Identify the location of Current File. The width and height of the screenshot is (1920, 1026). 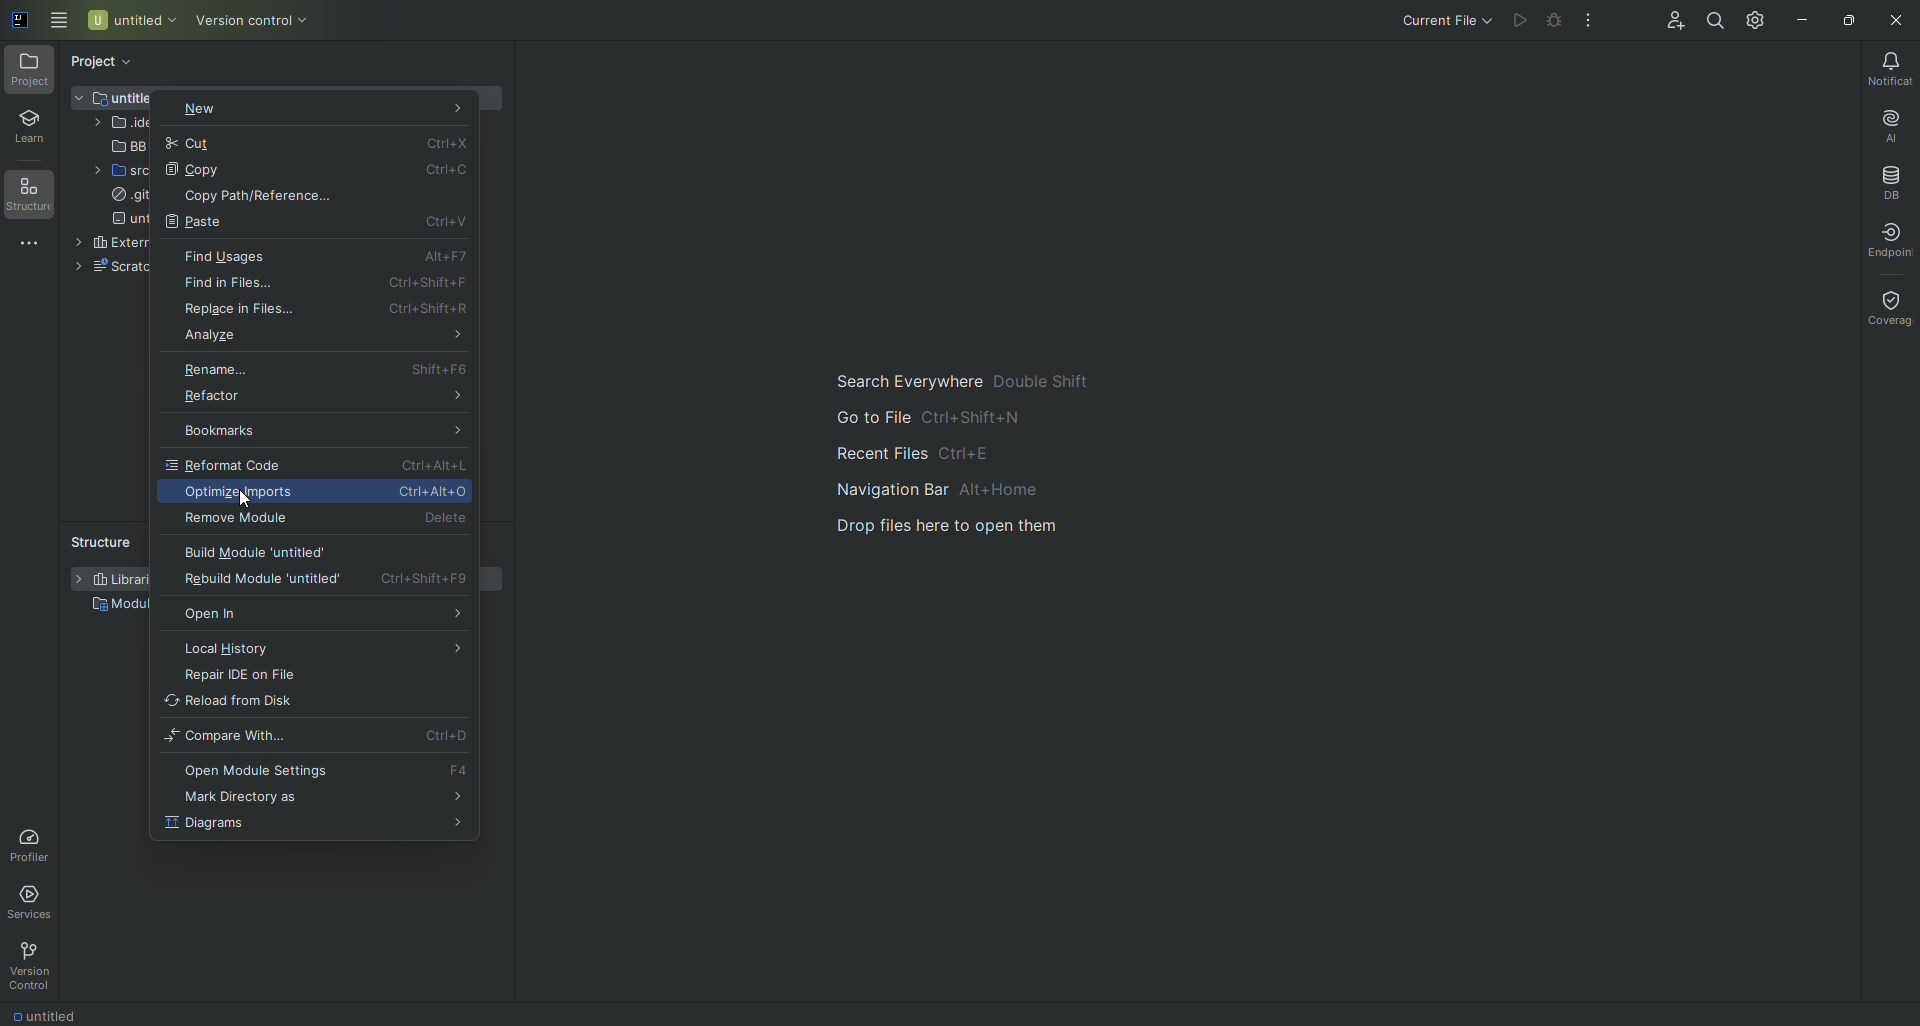
(1441, 19).